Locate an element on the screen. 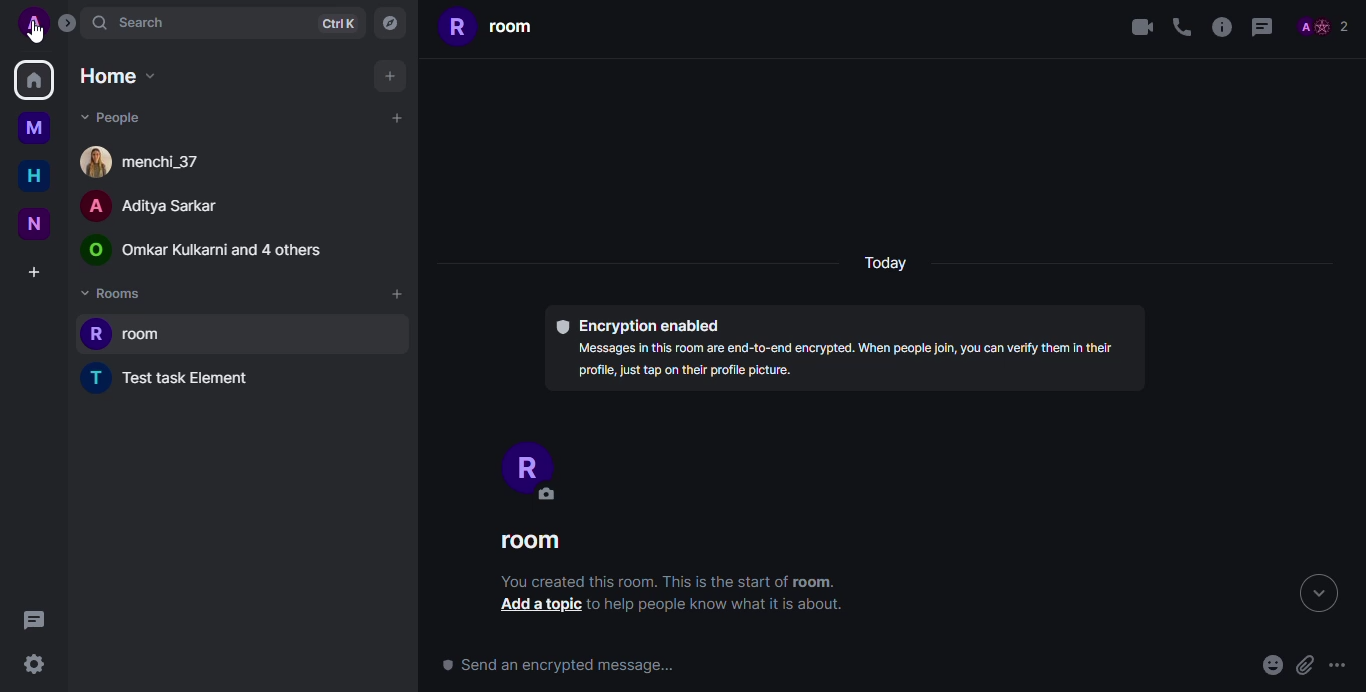 Image resolution: width=1366 pixels, height=692 pixels. add a topic button is located at coordinates (540, 605).